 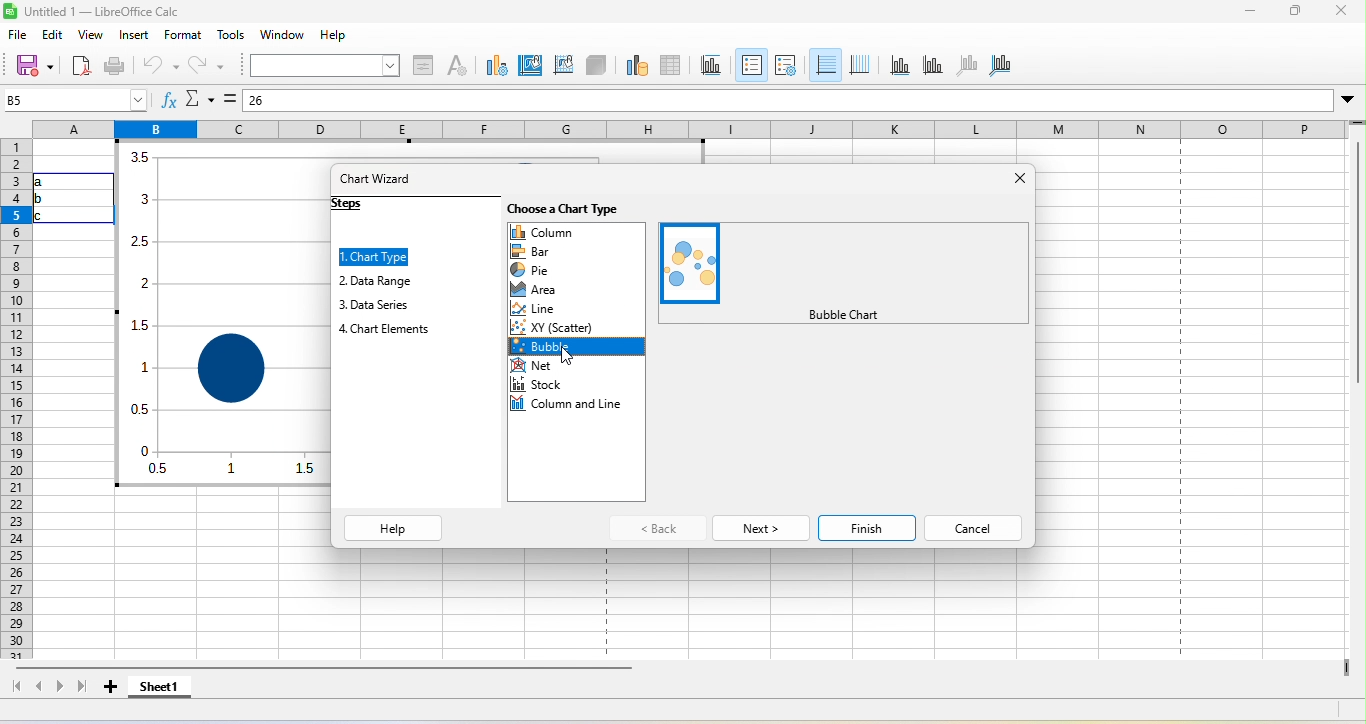 I want to click on close, so click(x=1017, y=187).